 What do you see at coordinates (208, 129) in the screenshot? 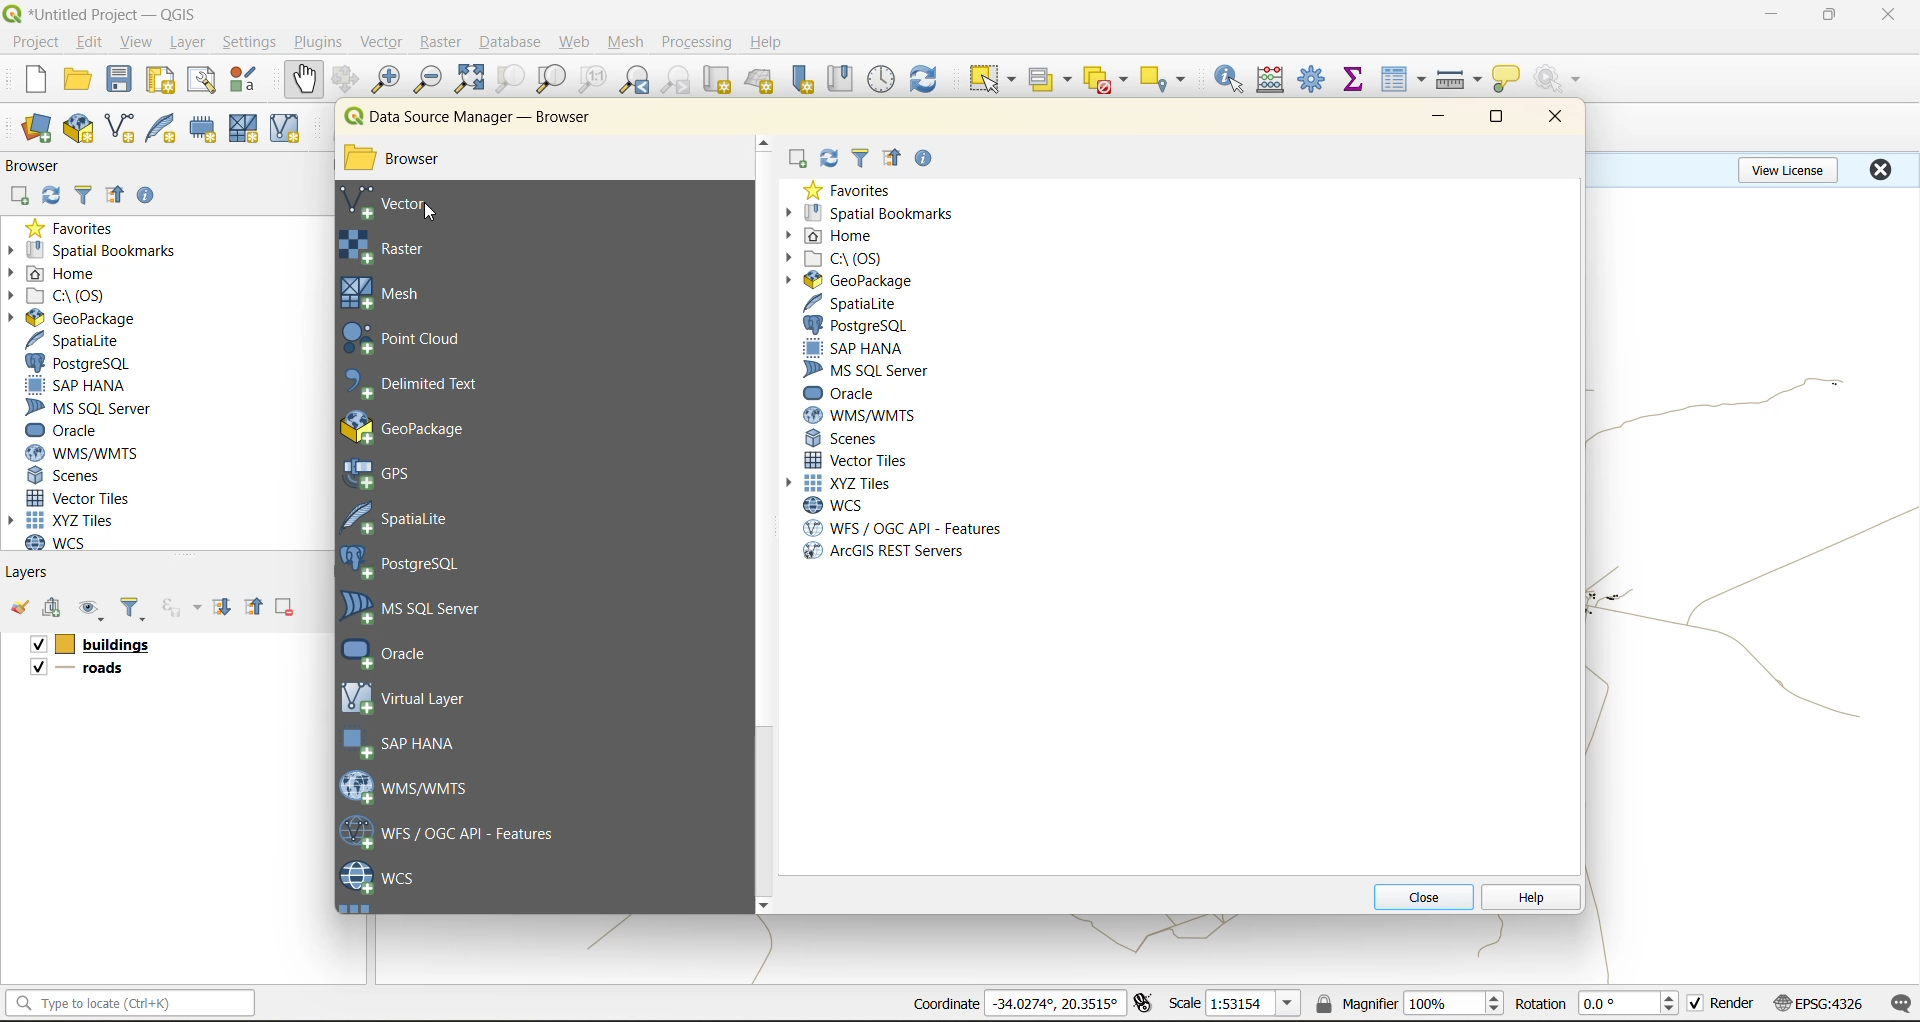
I see `temporary scratch layer` at bounding box center [208, 129].